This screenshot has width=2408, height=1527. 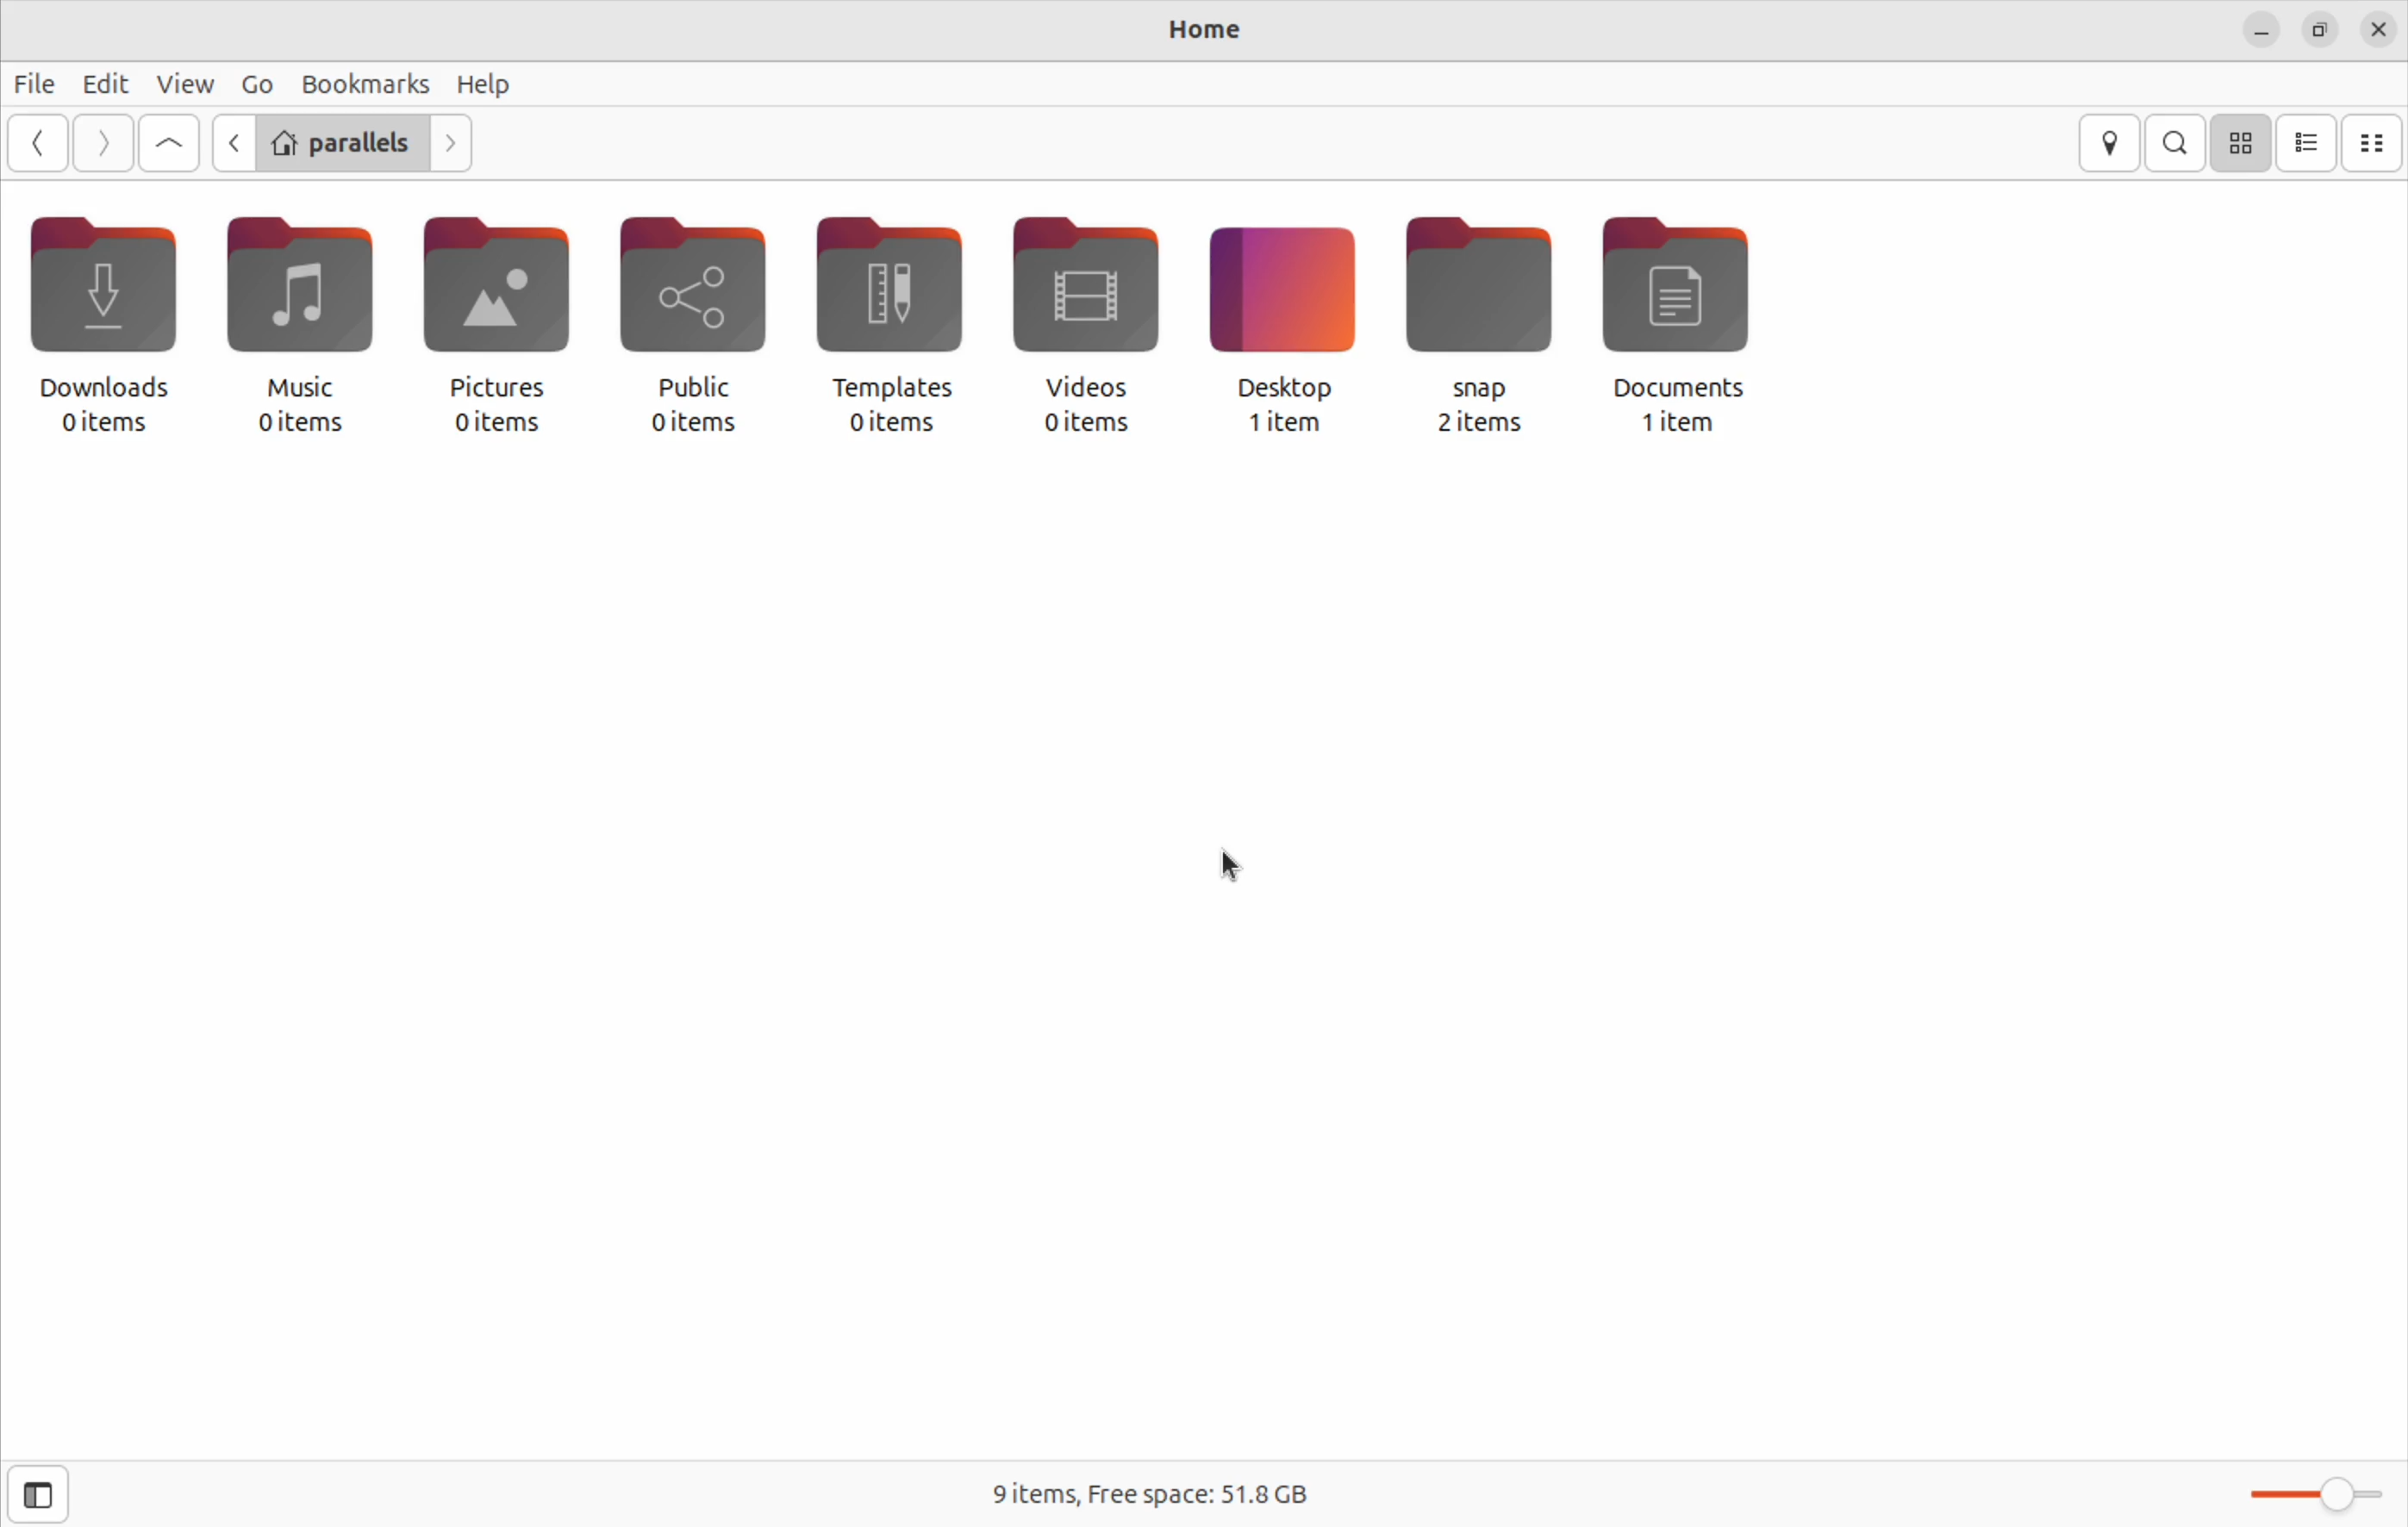 I want to click on cursor, so click(x=1233, y=867).